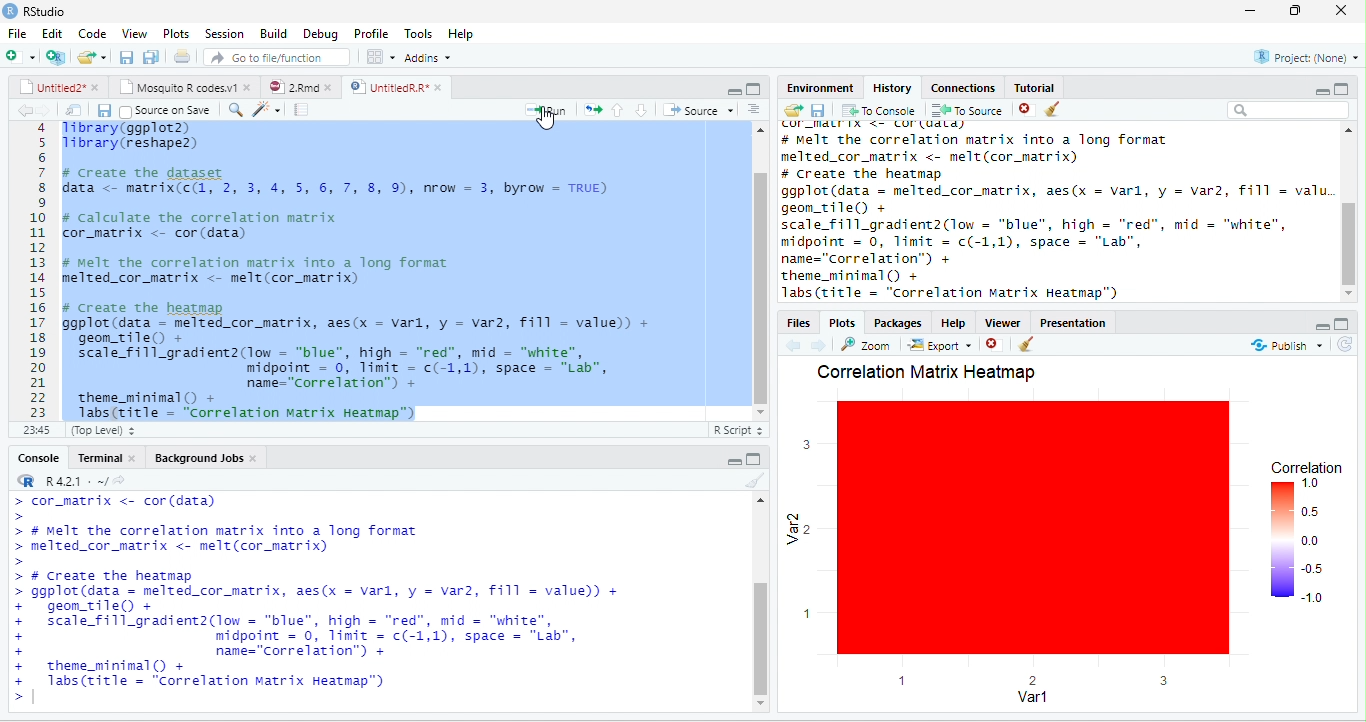 The width and height of the screenshot is (1366, 722). Describe the element at coordinates (734, 460) in the screenshot. I see `minimize` at that location.